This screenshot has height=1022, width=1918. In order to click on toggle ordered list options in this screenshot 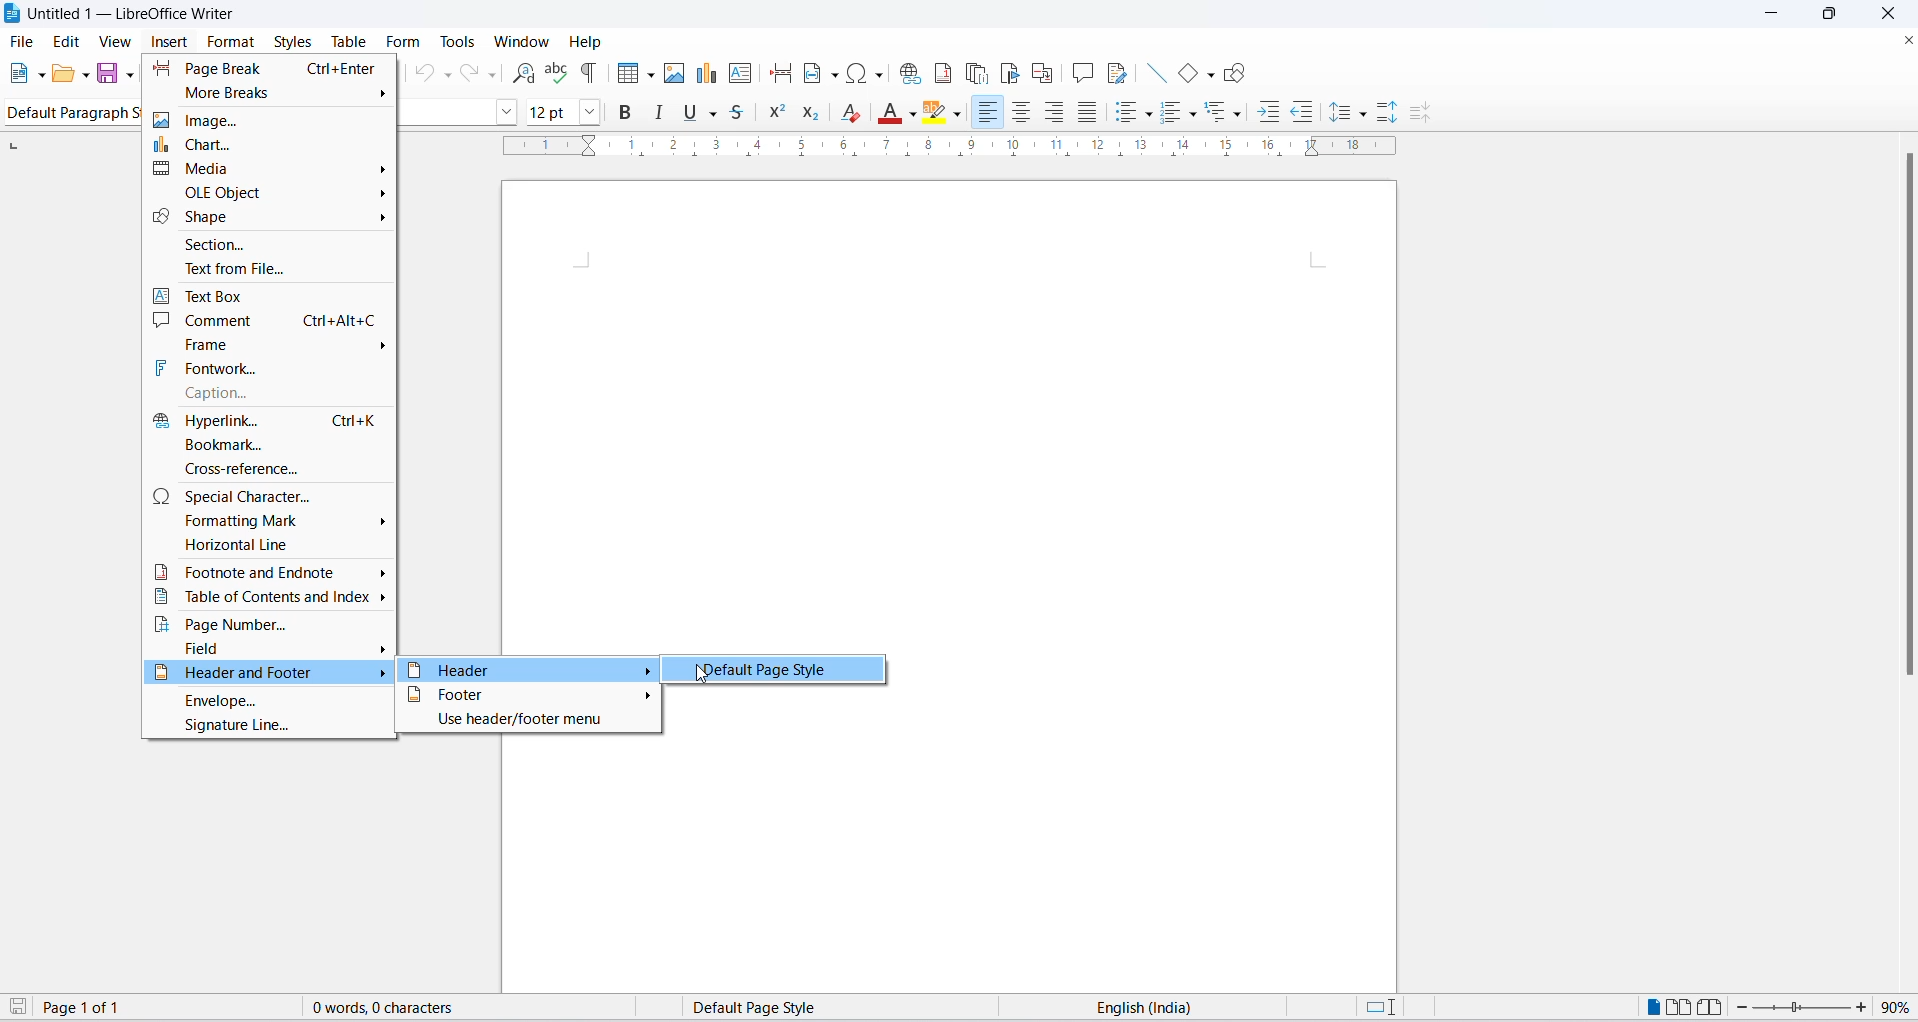, I will do `click(1171, 114)`.